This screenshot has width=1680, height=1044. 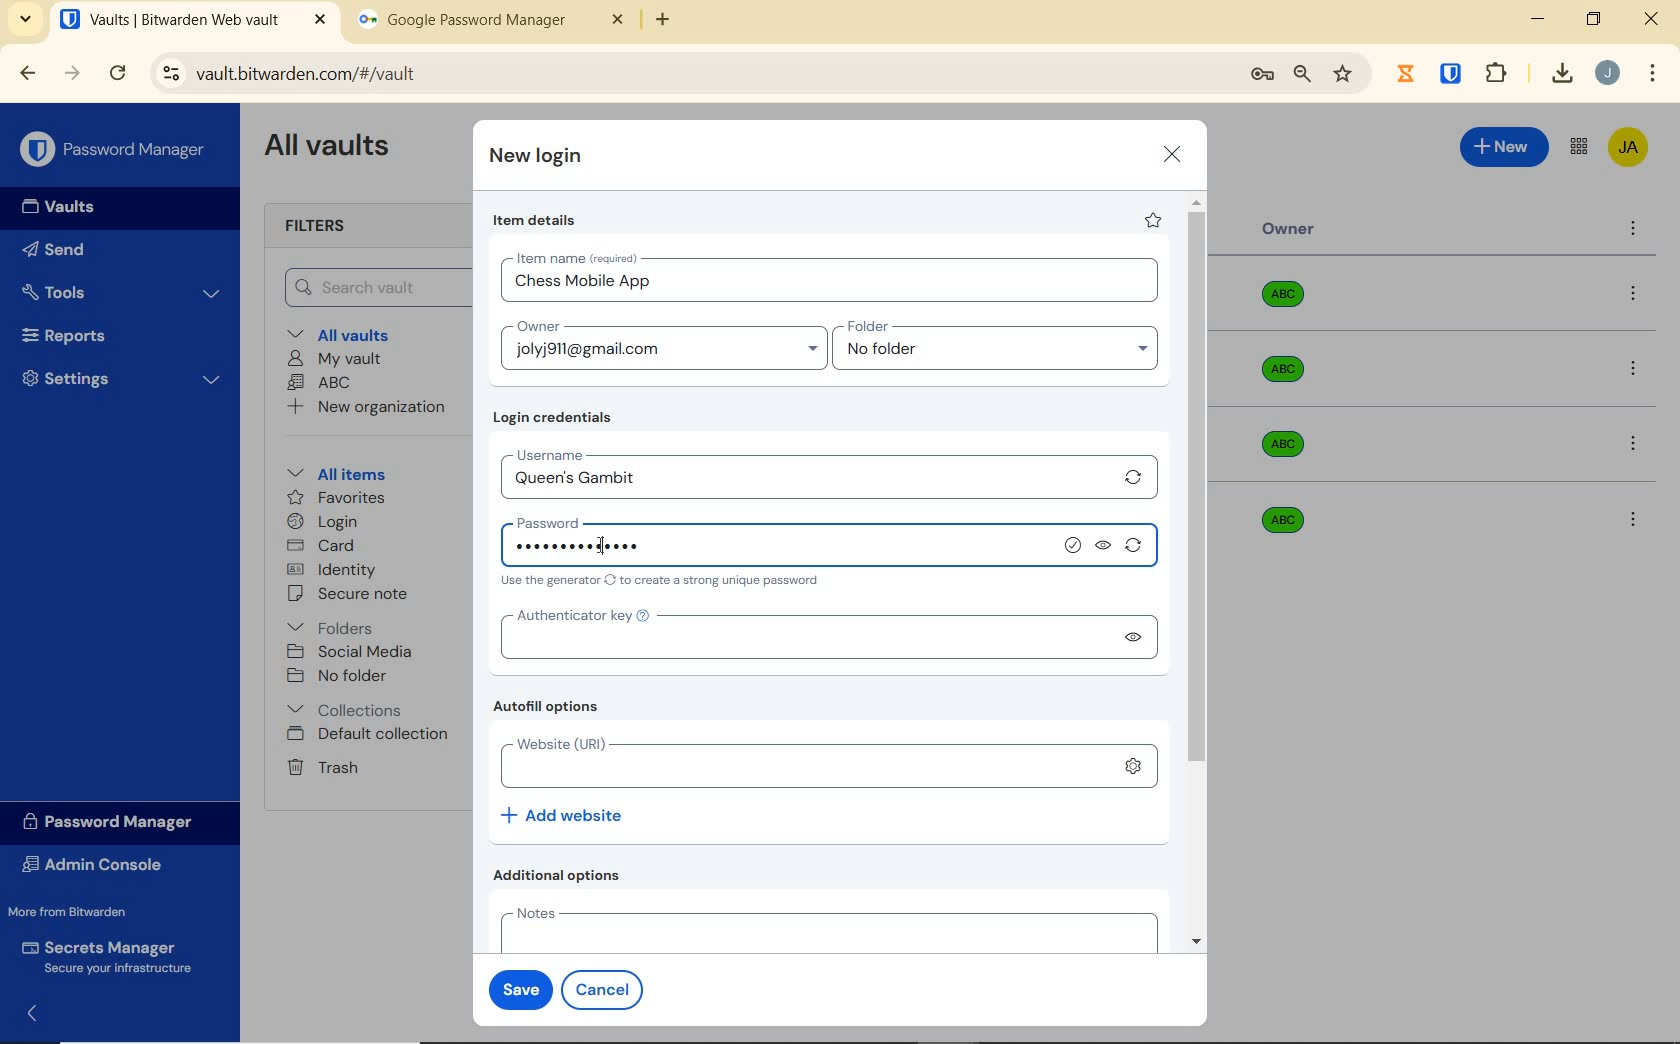 I want to click on Admin Console, so click(x=98, y=867).